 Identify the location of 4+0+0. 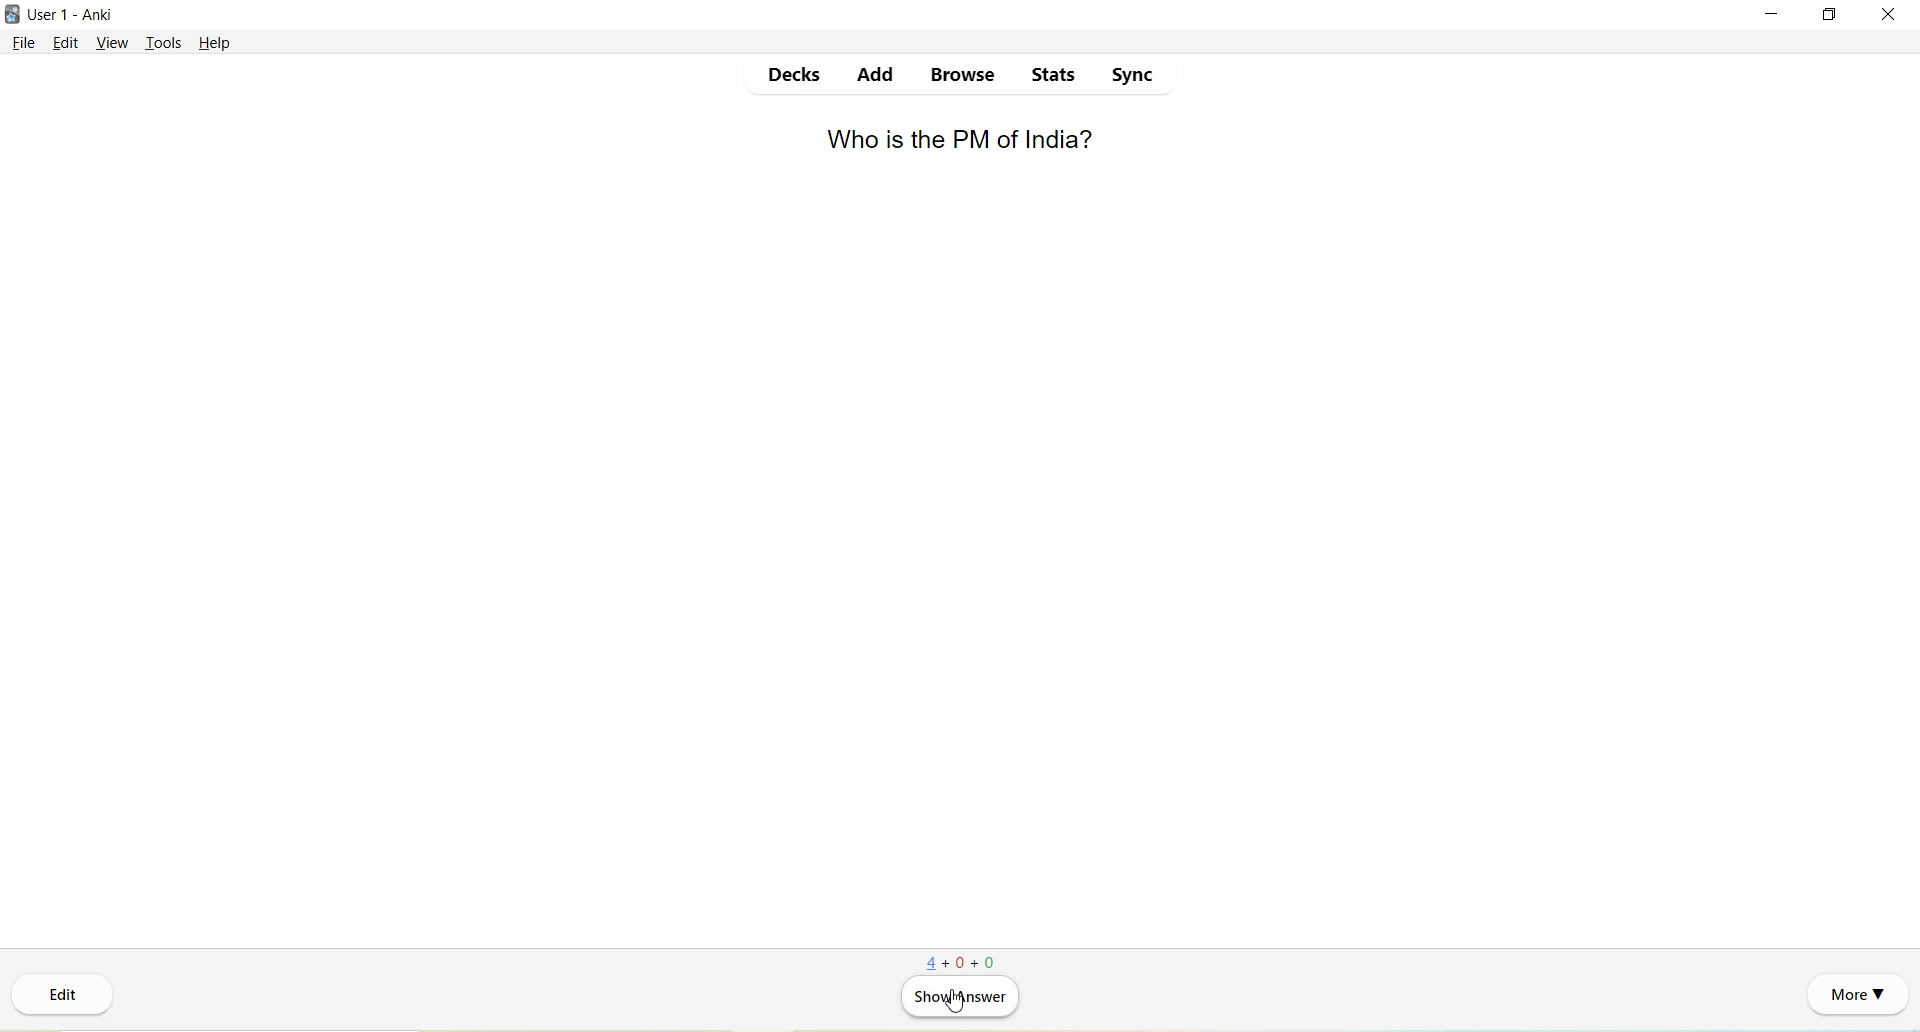
(959, 963).